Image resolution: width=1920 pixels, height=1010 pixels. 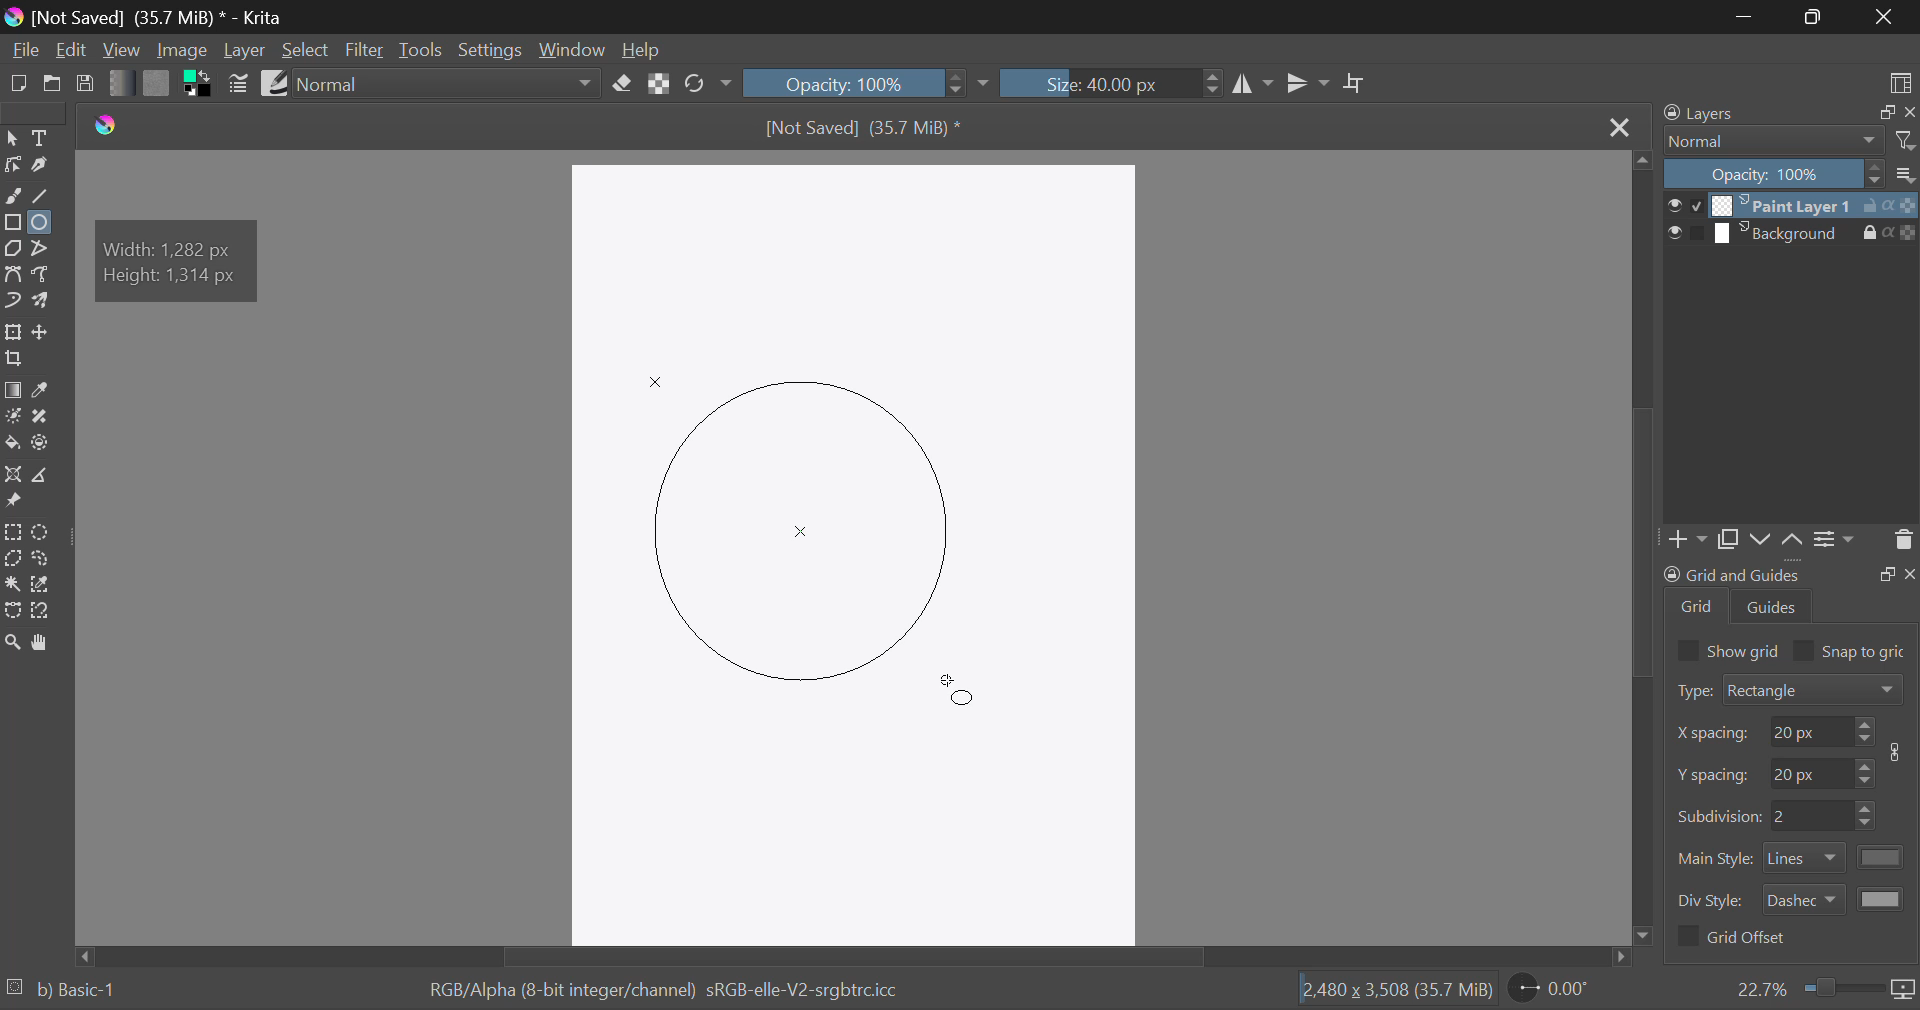 What do you see at coordinates (1644, 931) in the screenshot?
I see `move down` at bounding box center [1644, 931].